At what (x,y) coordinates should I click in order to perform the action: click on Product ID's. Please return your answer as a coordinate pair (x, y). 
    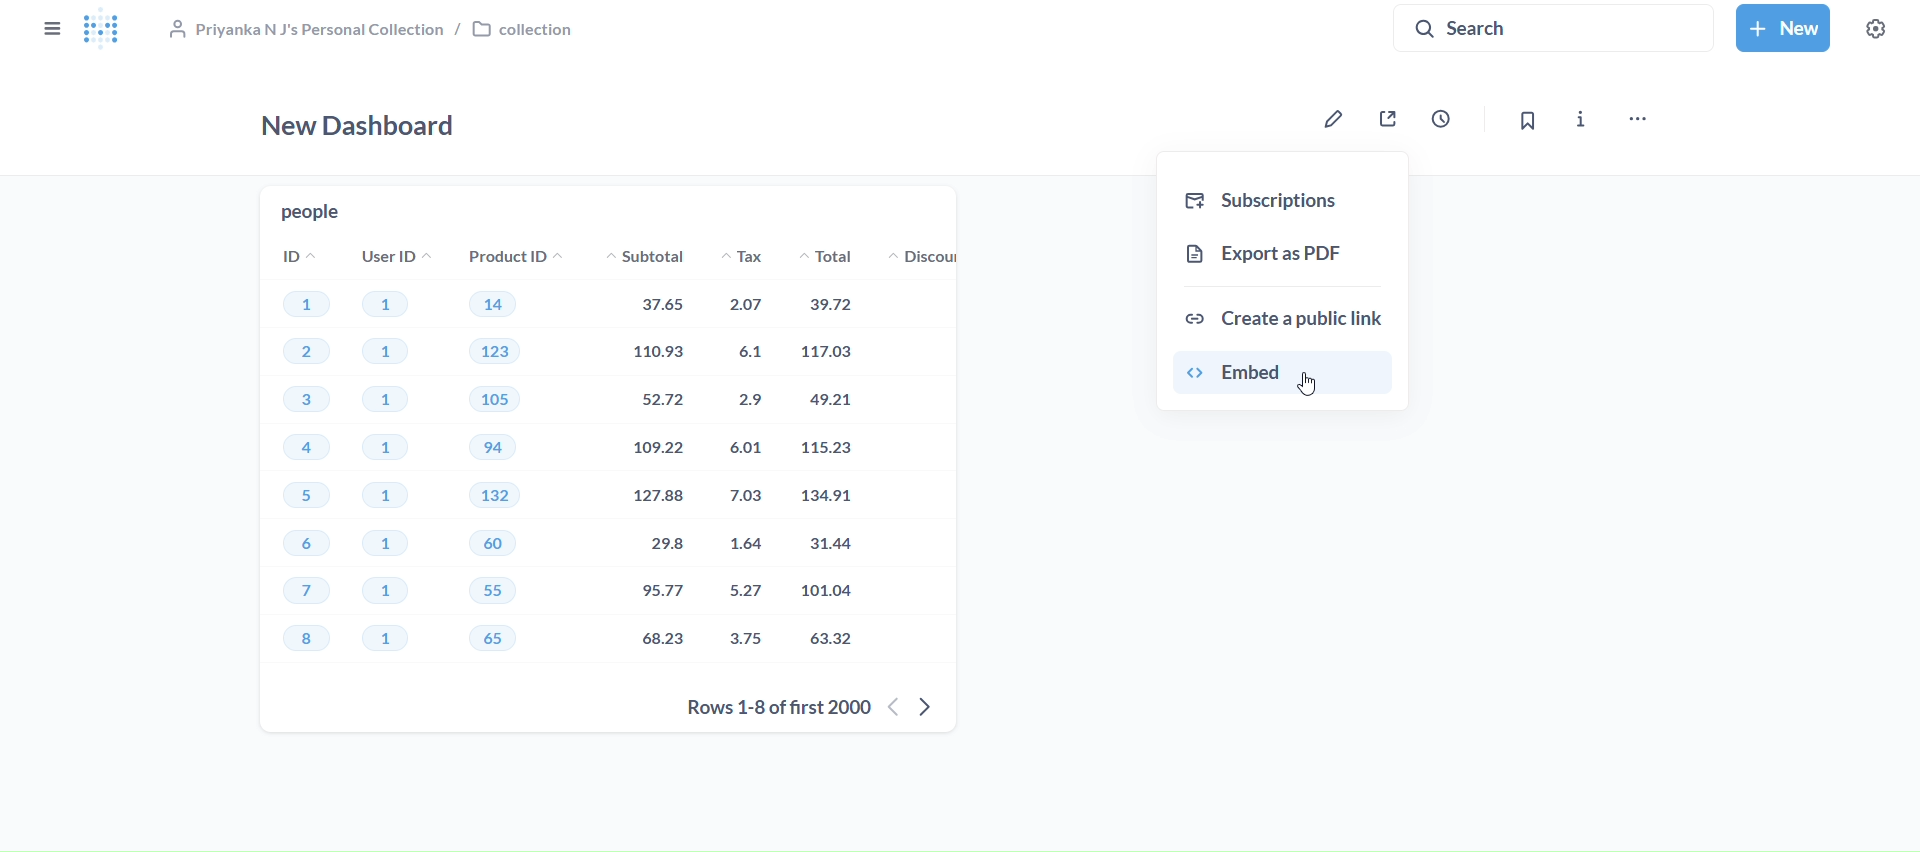
    Looking at the image, I should click on (510, 456).